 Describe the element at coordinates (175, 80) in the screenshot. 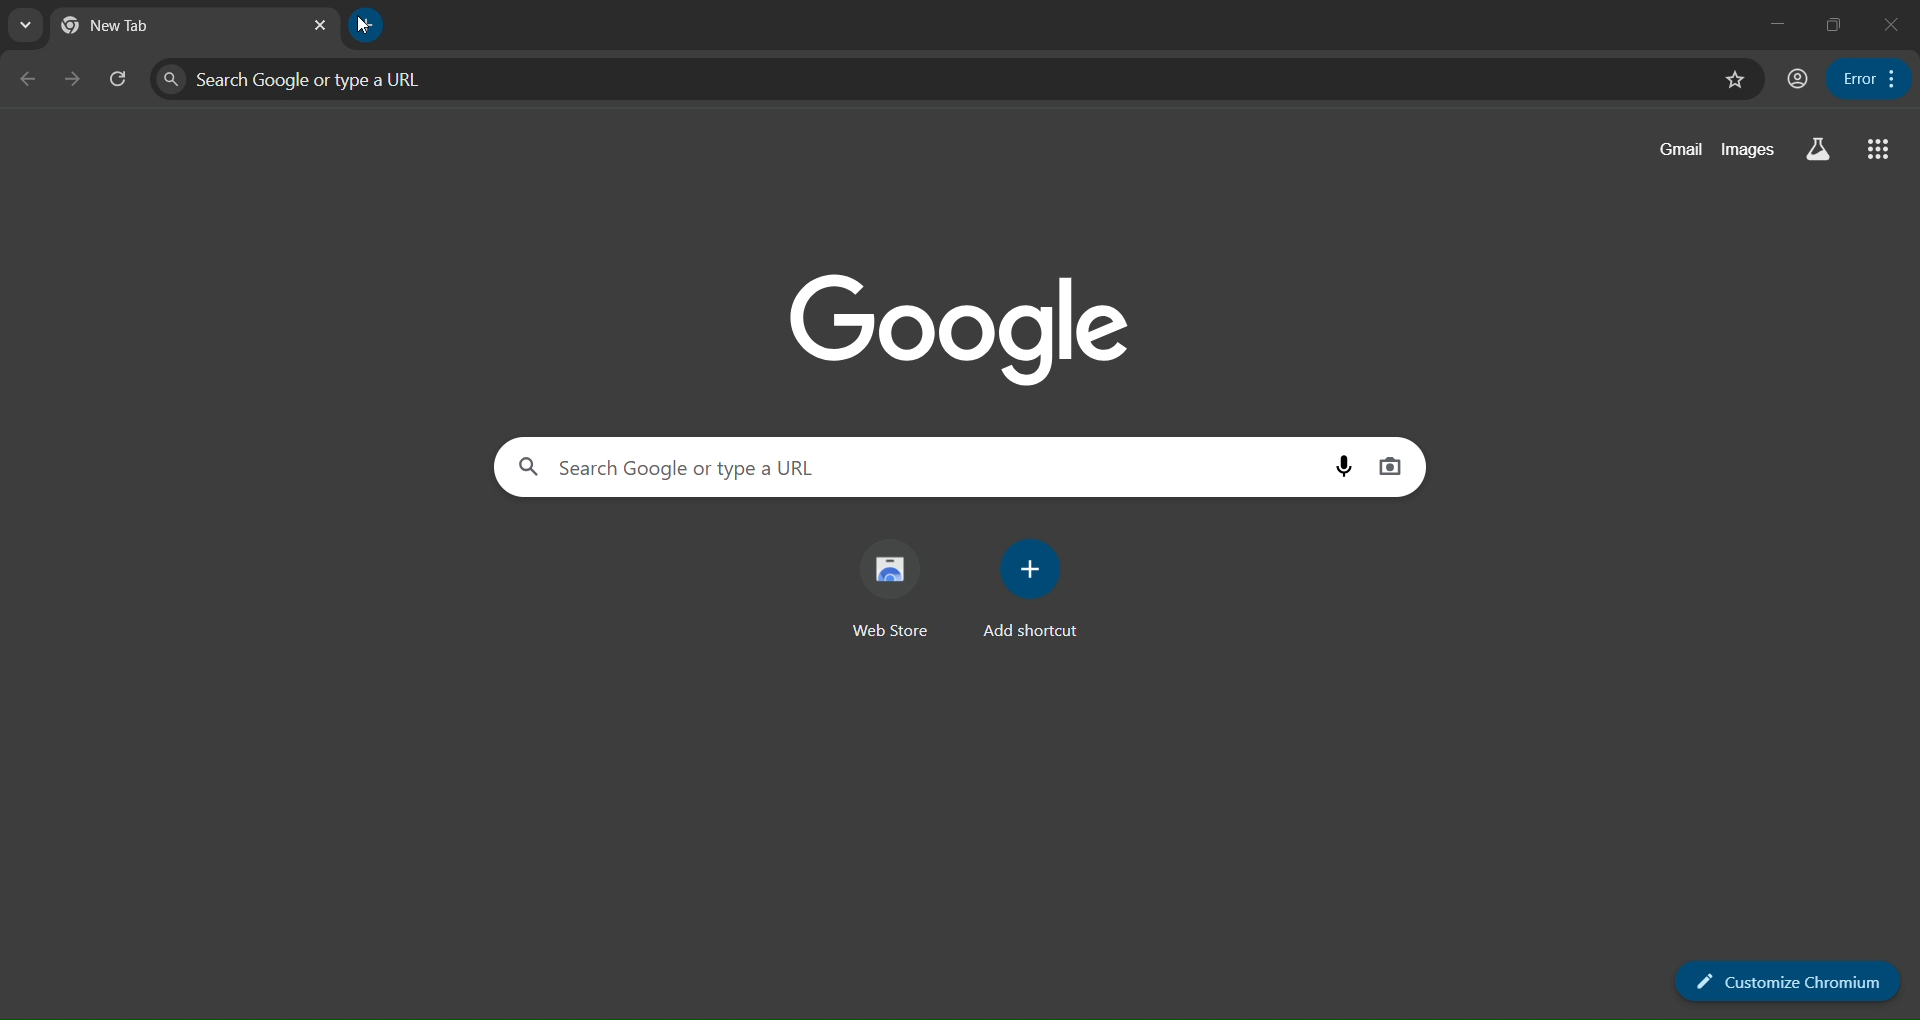

I see `search` at that location.